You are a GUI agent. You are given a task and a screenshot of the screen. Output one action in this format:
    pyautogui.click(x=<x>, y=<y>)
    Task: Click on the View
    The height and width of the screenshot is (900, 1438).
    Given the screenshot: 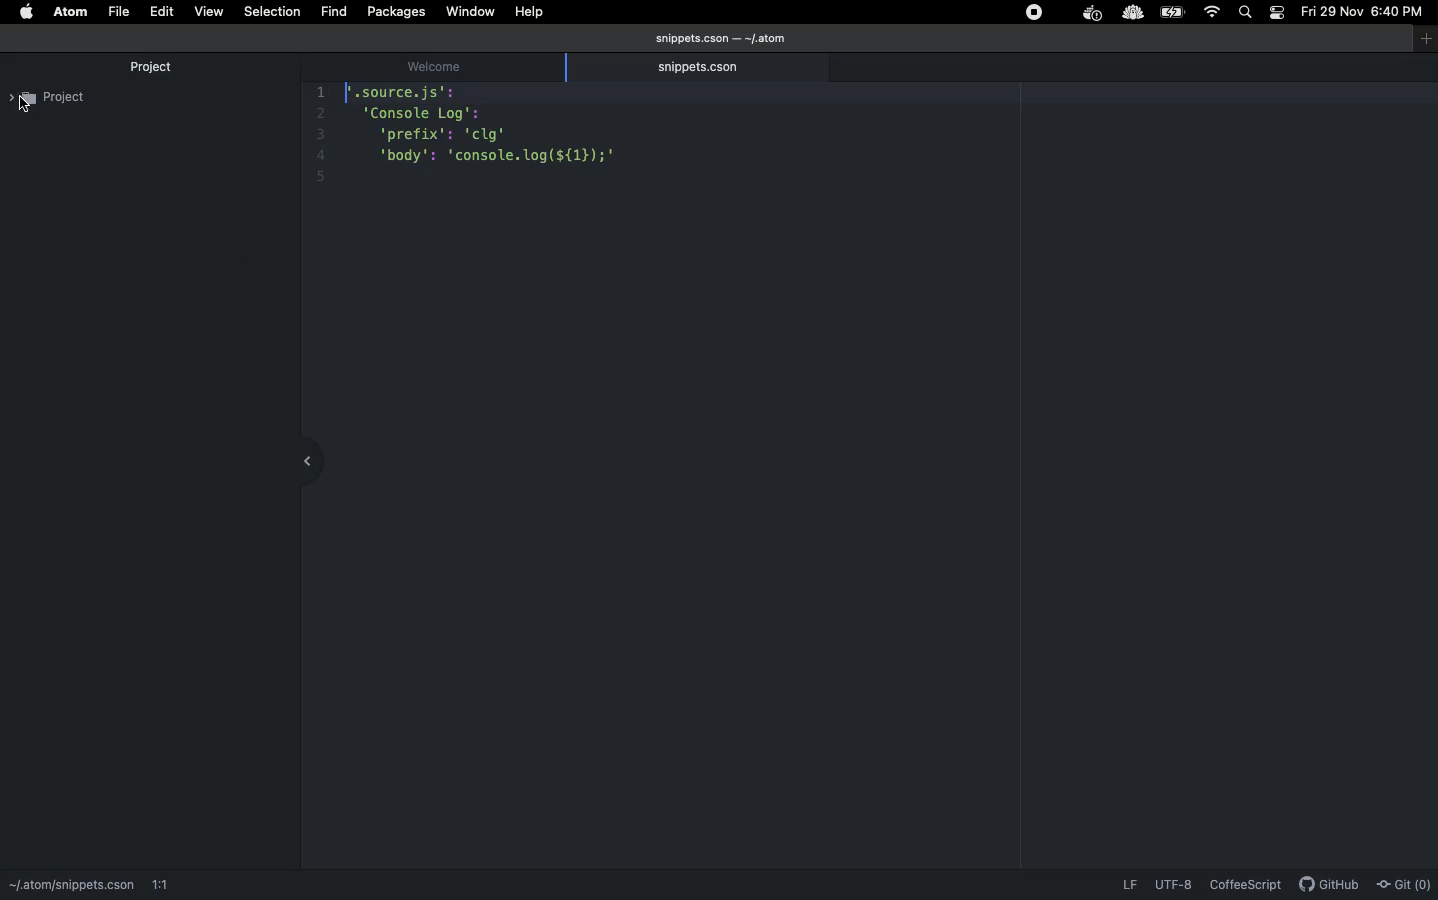 What is the action you would take?
    pyautogui.click(x=209, y=12)
    